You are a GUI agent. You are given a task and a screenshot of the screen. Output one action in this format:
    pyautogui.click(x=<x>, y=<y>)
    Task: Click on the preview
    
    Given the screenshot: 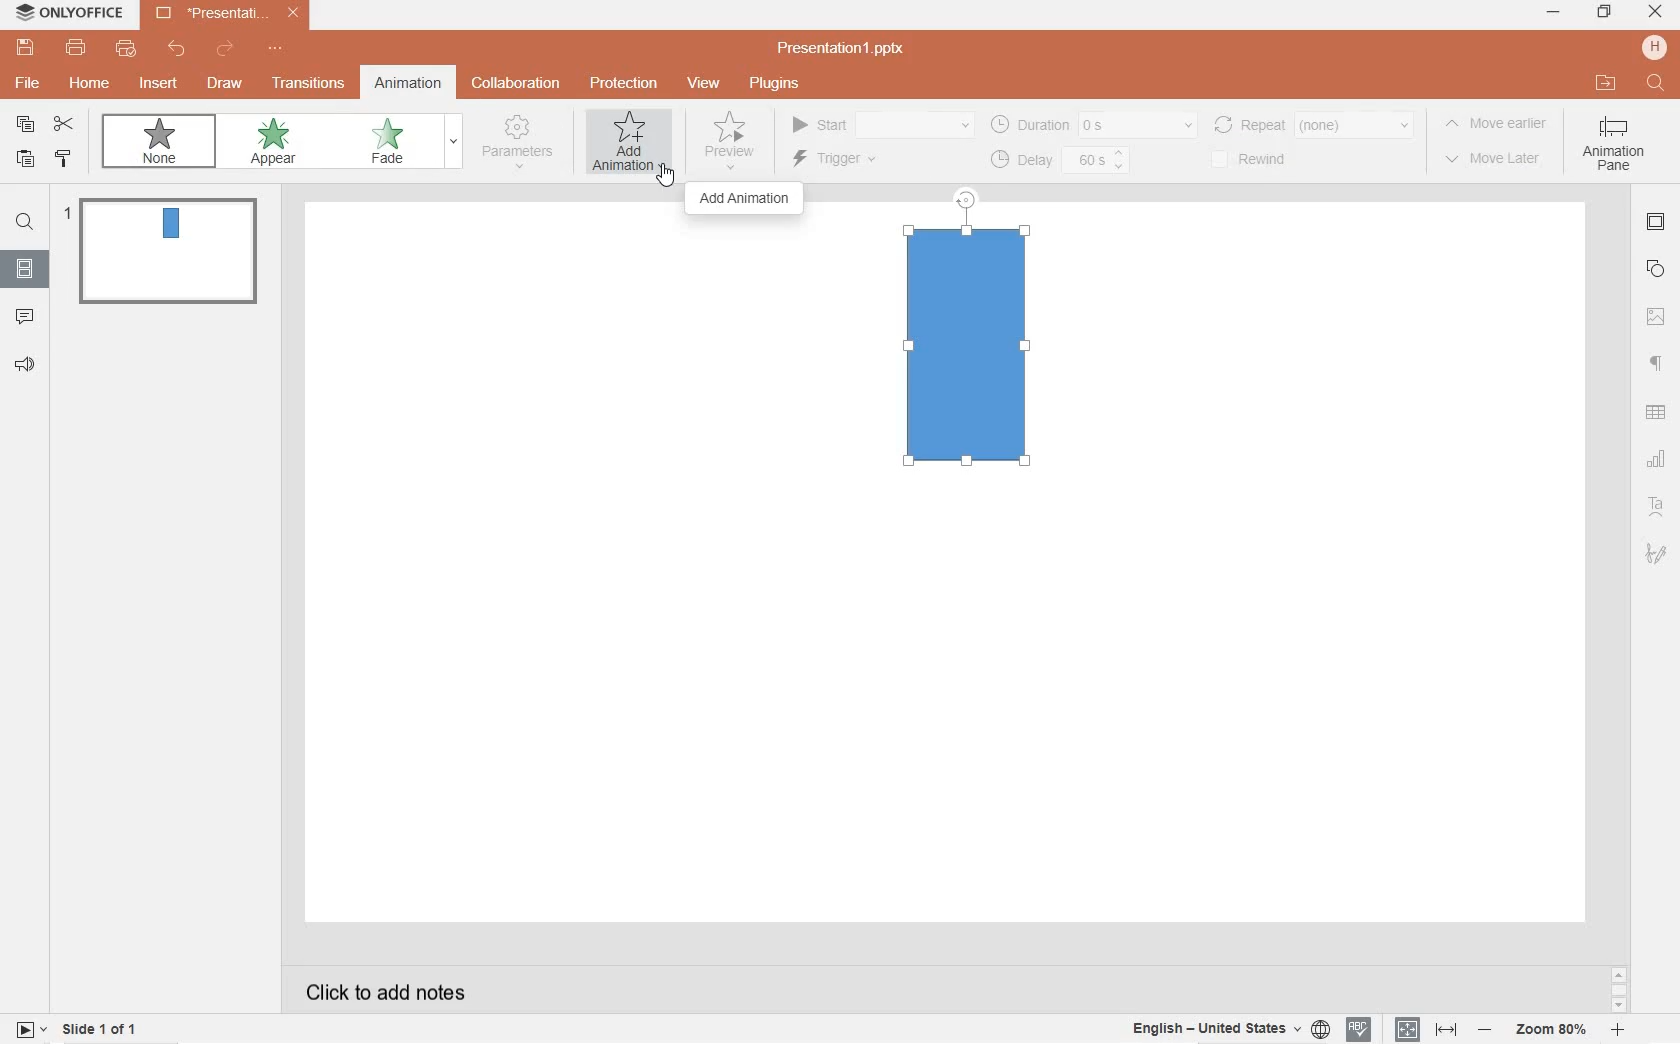 What is the action you would take?
    pyautogui.click(x=729, y=139)
    